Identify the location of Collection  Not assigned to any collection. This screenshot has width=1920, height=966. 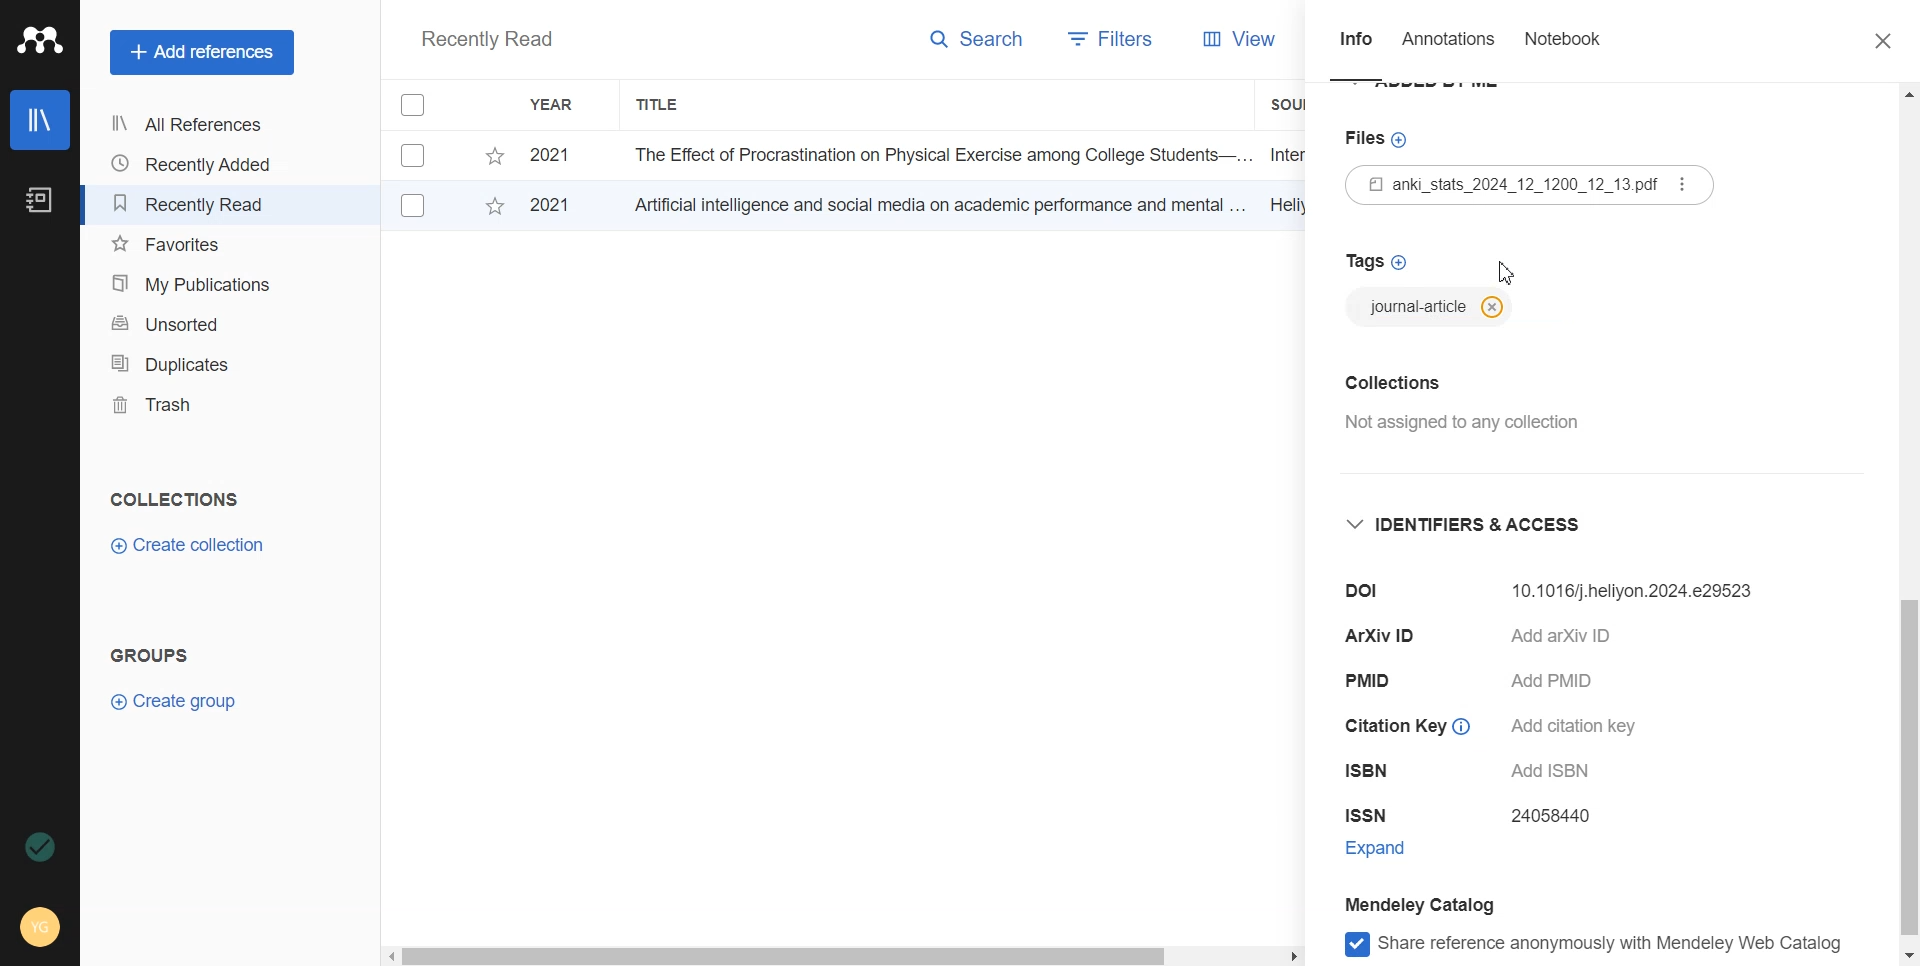
(1443, 408).